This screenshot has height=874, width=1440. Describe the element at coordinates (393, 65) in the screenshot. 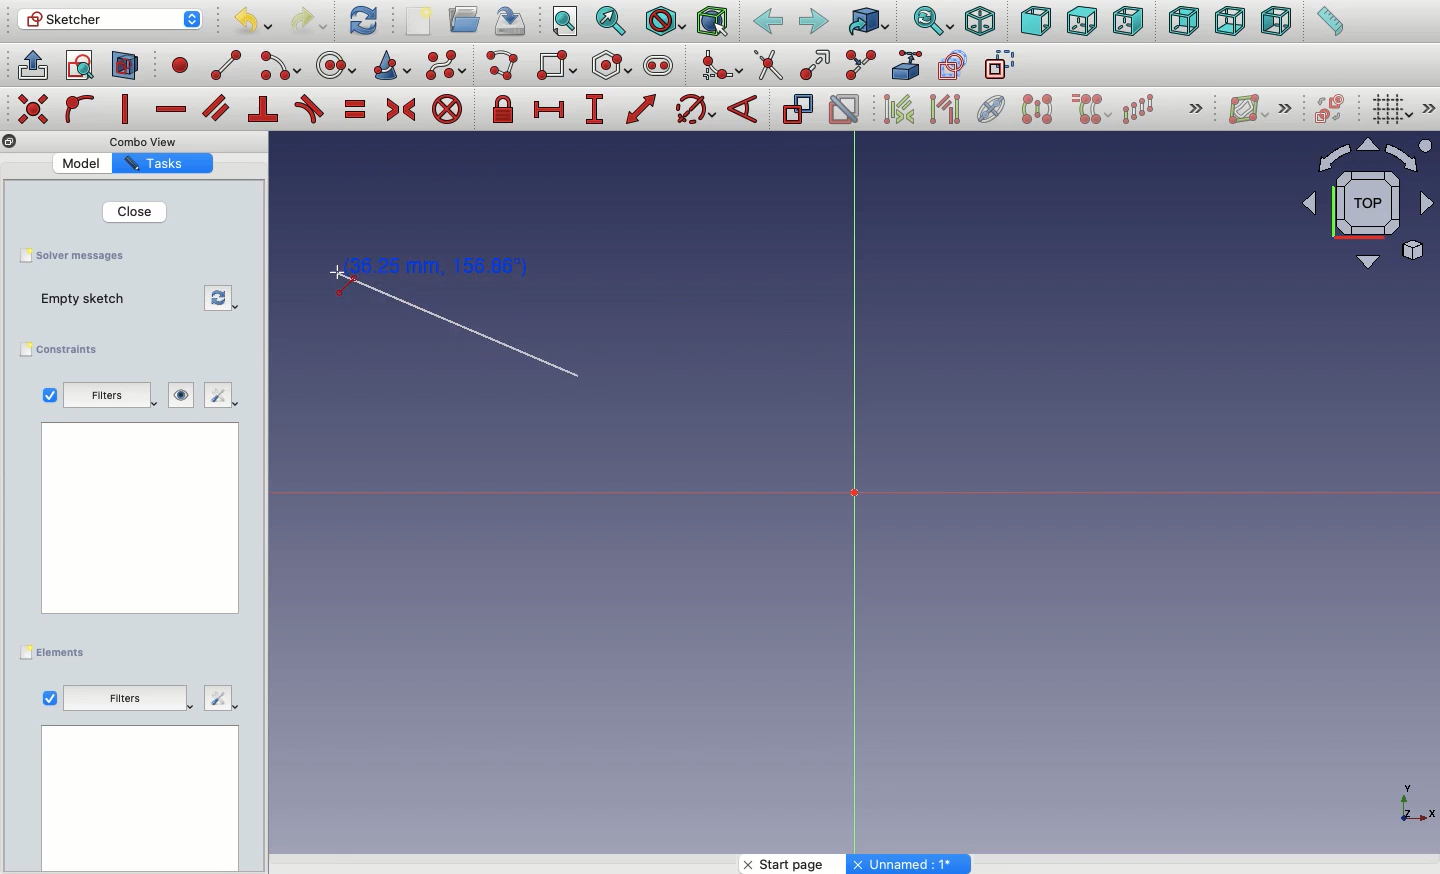

I see `Conci` at that location.